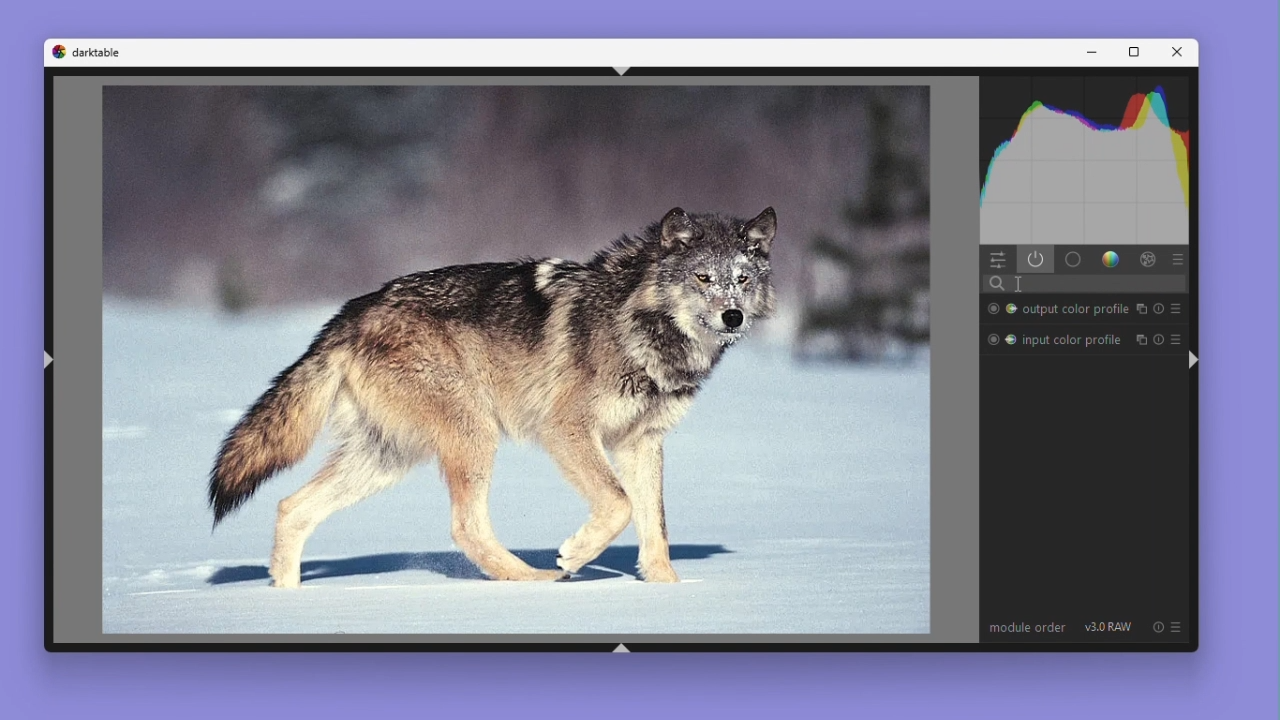  Describe the element at coordinates (1091, 52) in the screenshot. I see `Minimise` at that location.